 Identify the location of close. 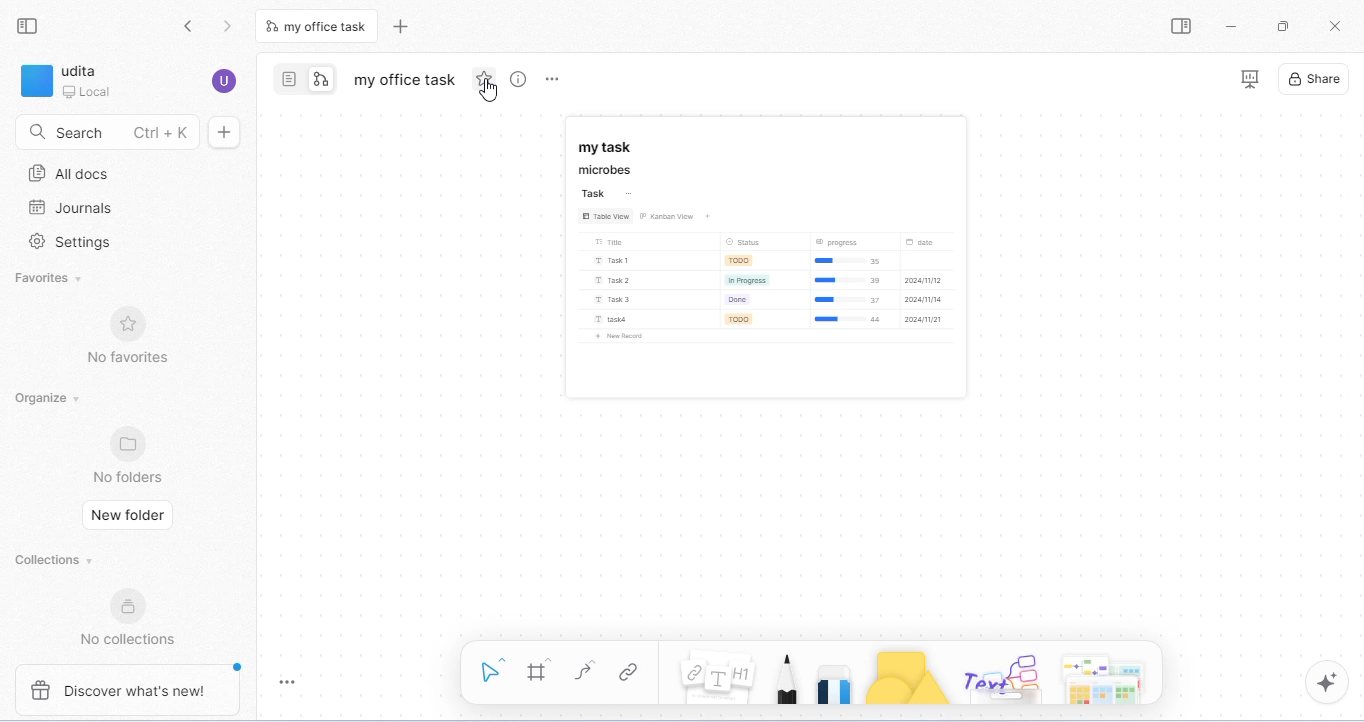
(1337, 26).